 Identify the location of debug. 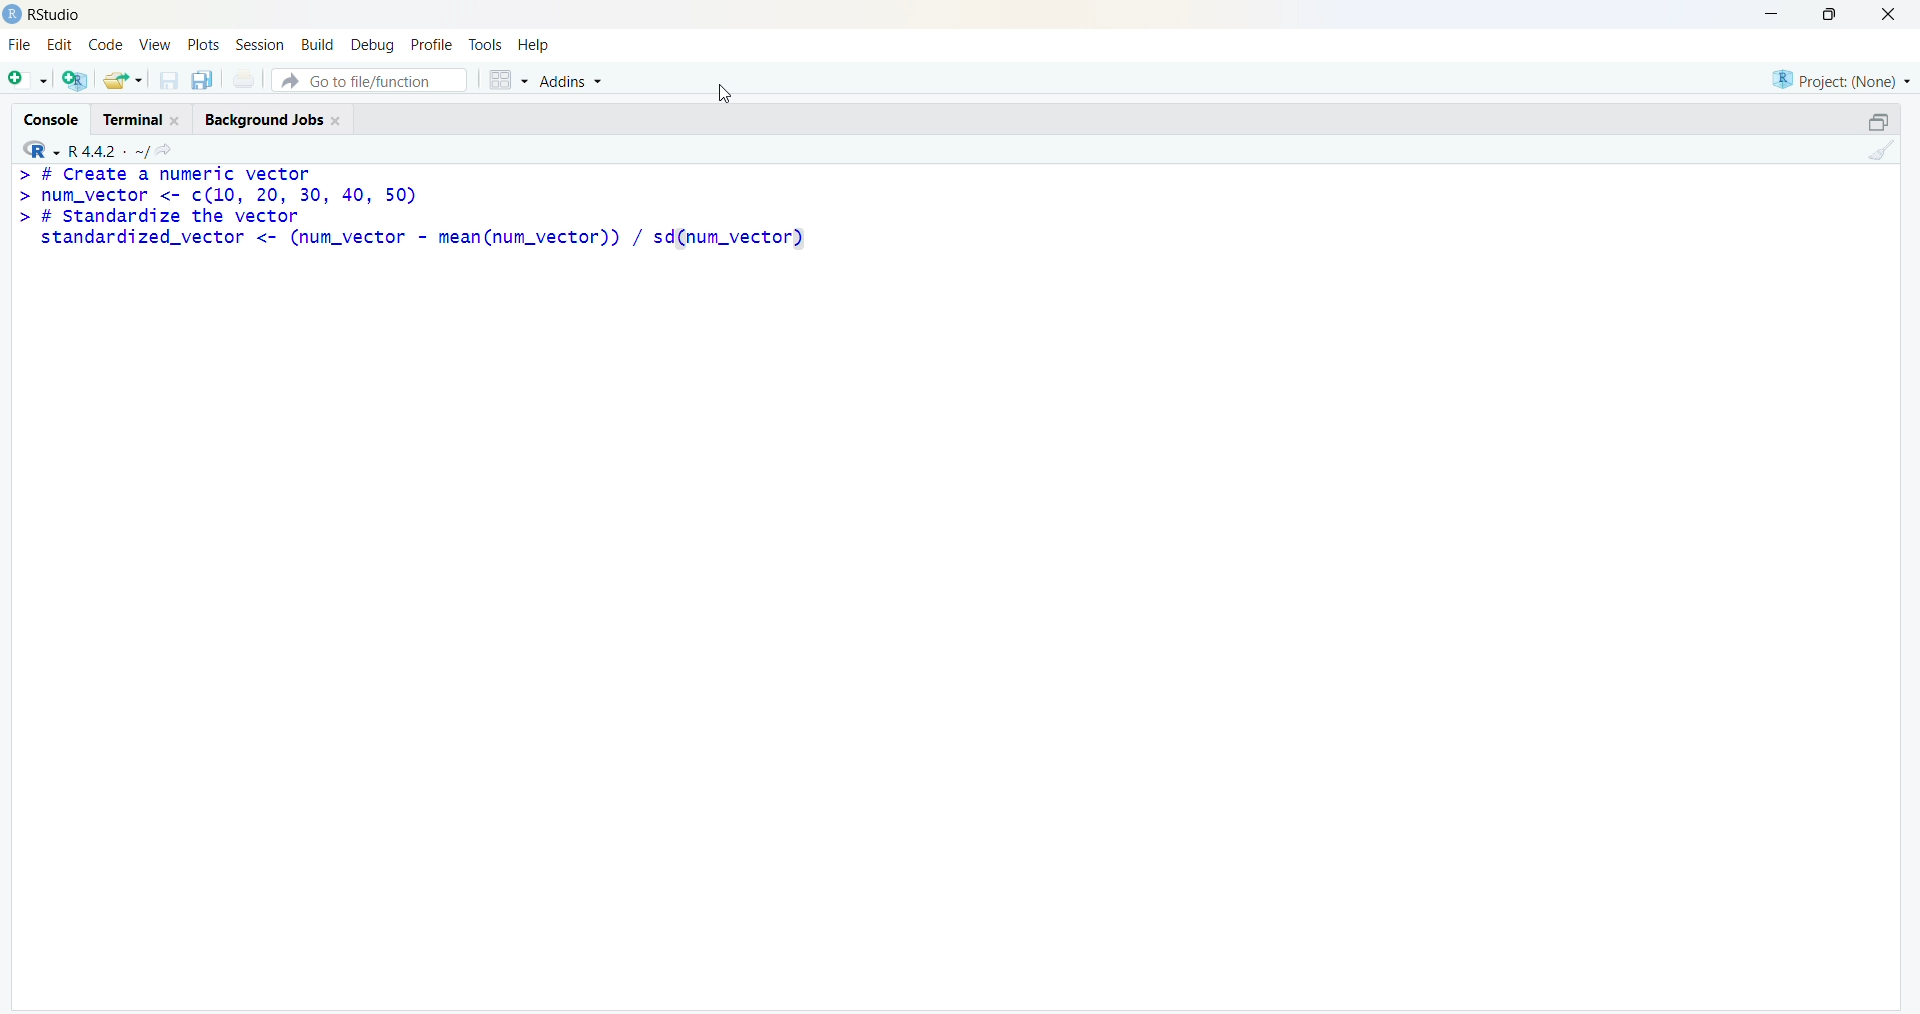
(374, 46).